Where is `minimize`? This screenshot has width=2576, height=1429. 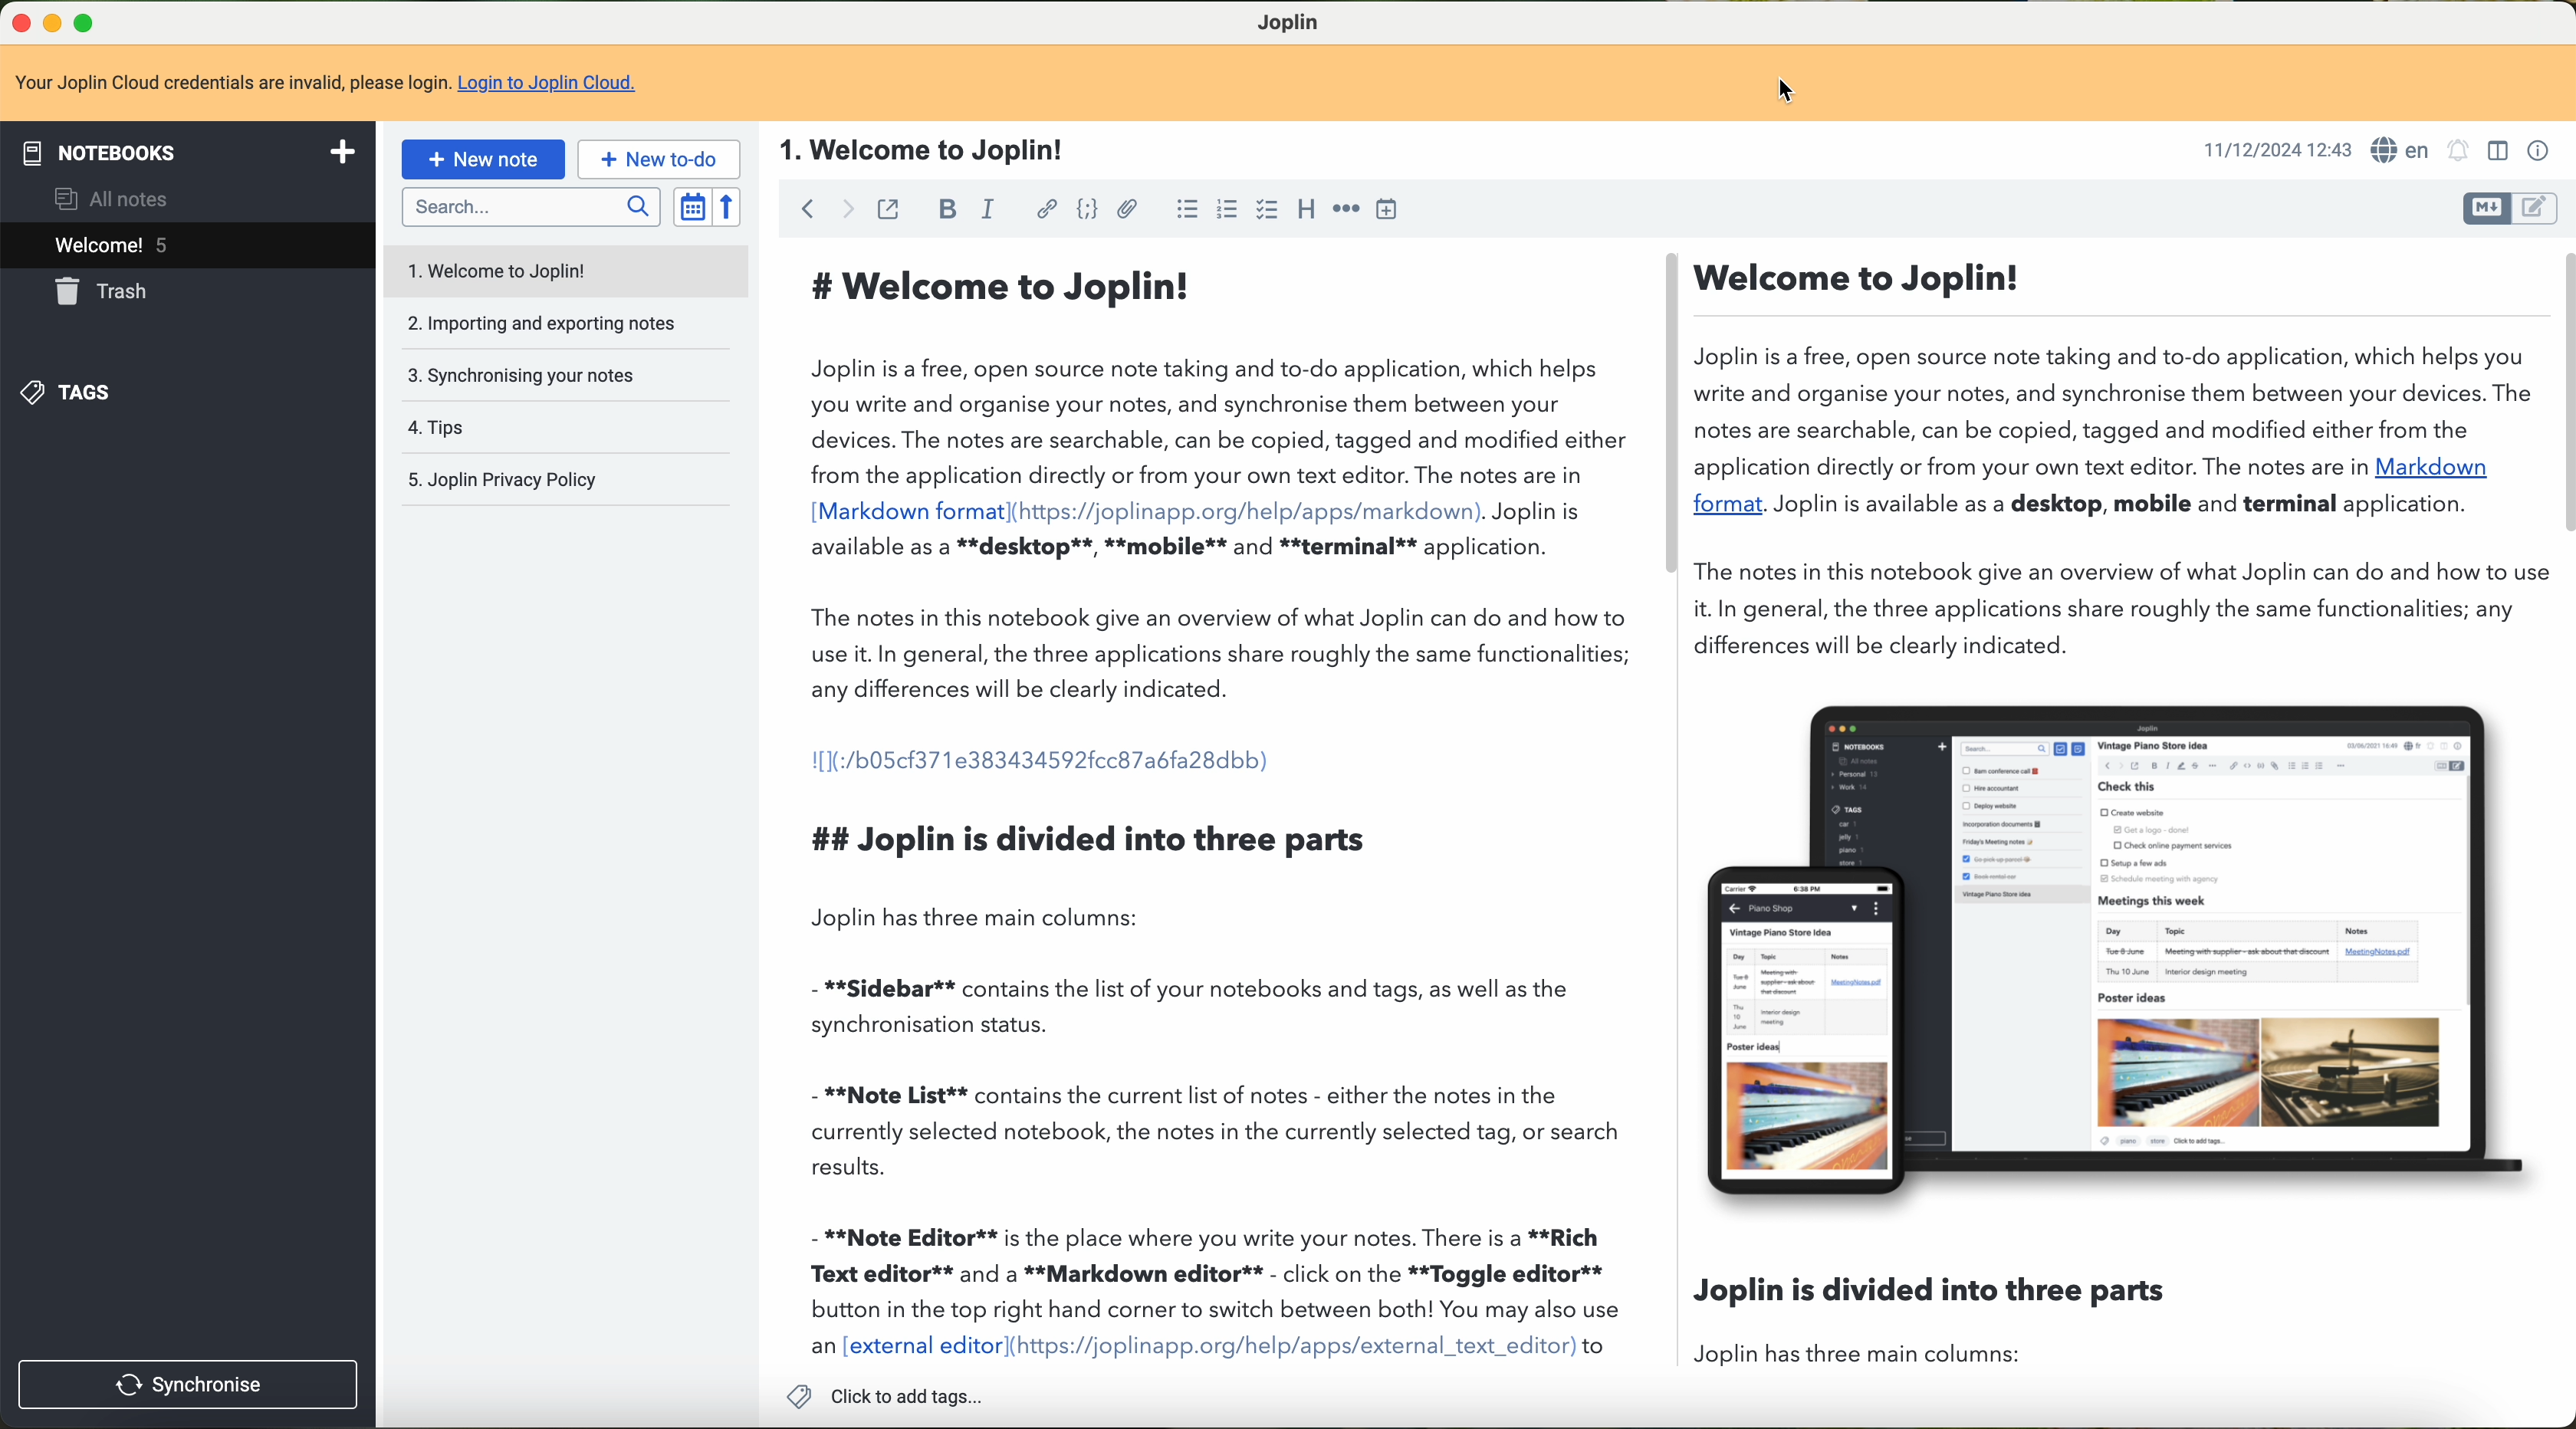 minimize is located at coordinates (53, 25).